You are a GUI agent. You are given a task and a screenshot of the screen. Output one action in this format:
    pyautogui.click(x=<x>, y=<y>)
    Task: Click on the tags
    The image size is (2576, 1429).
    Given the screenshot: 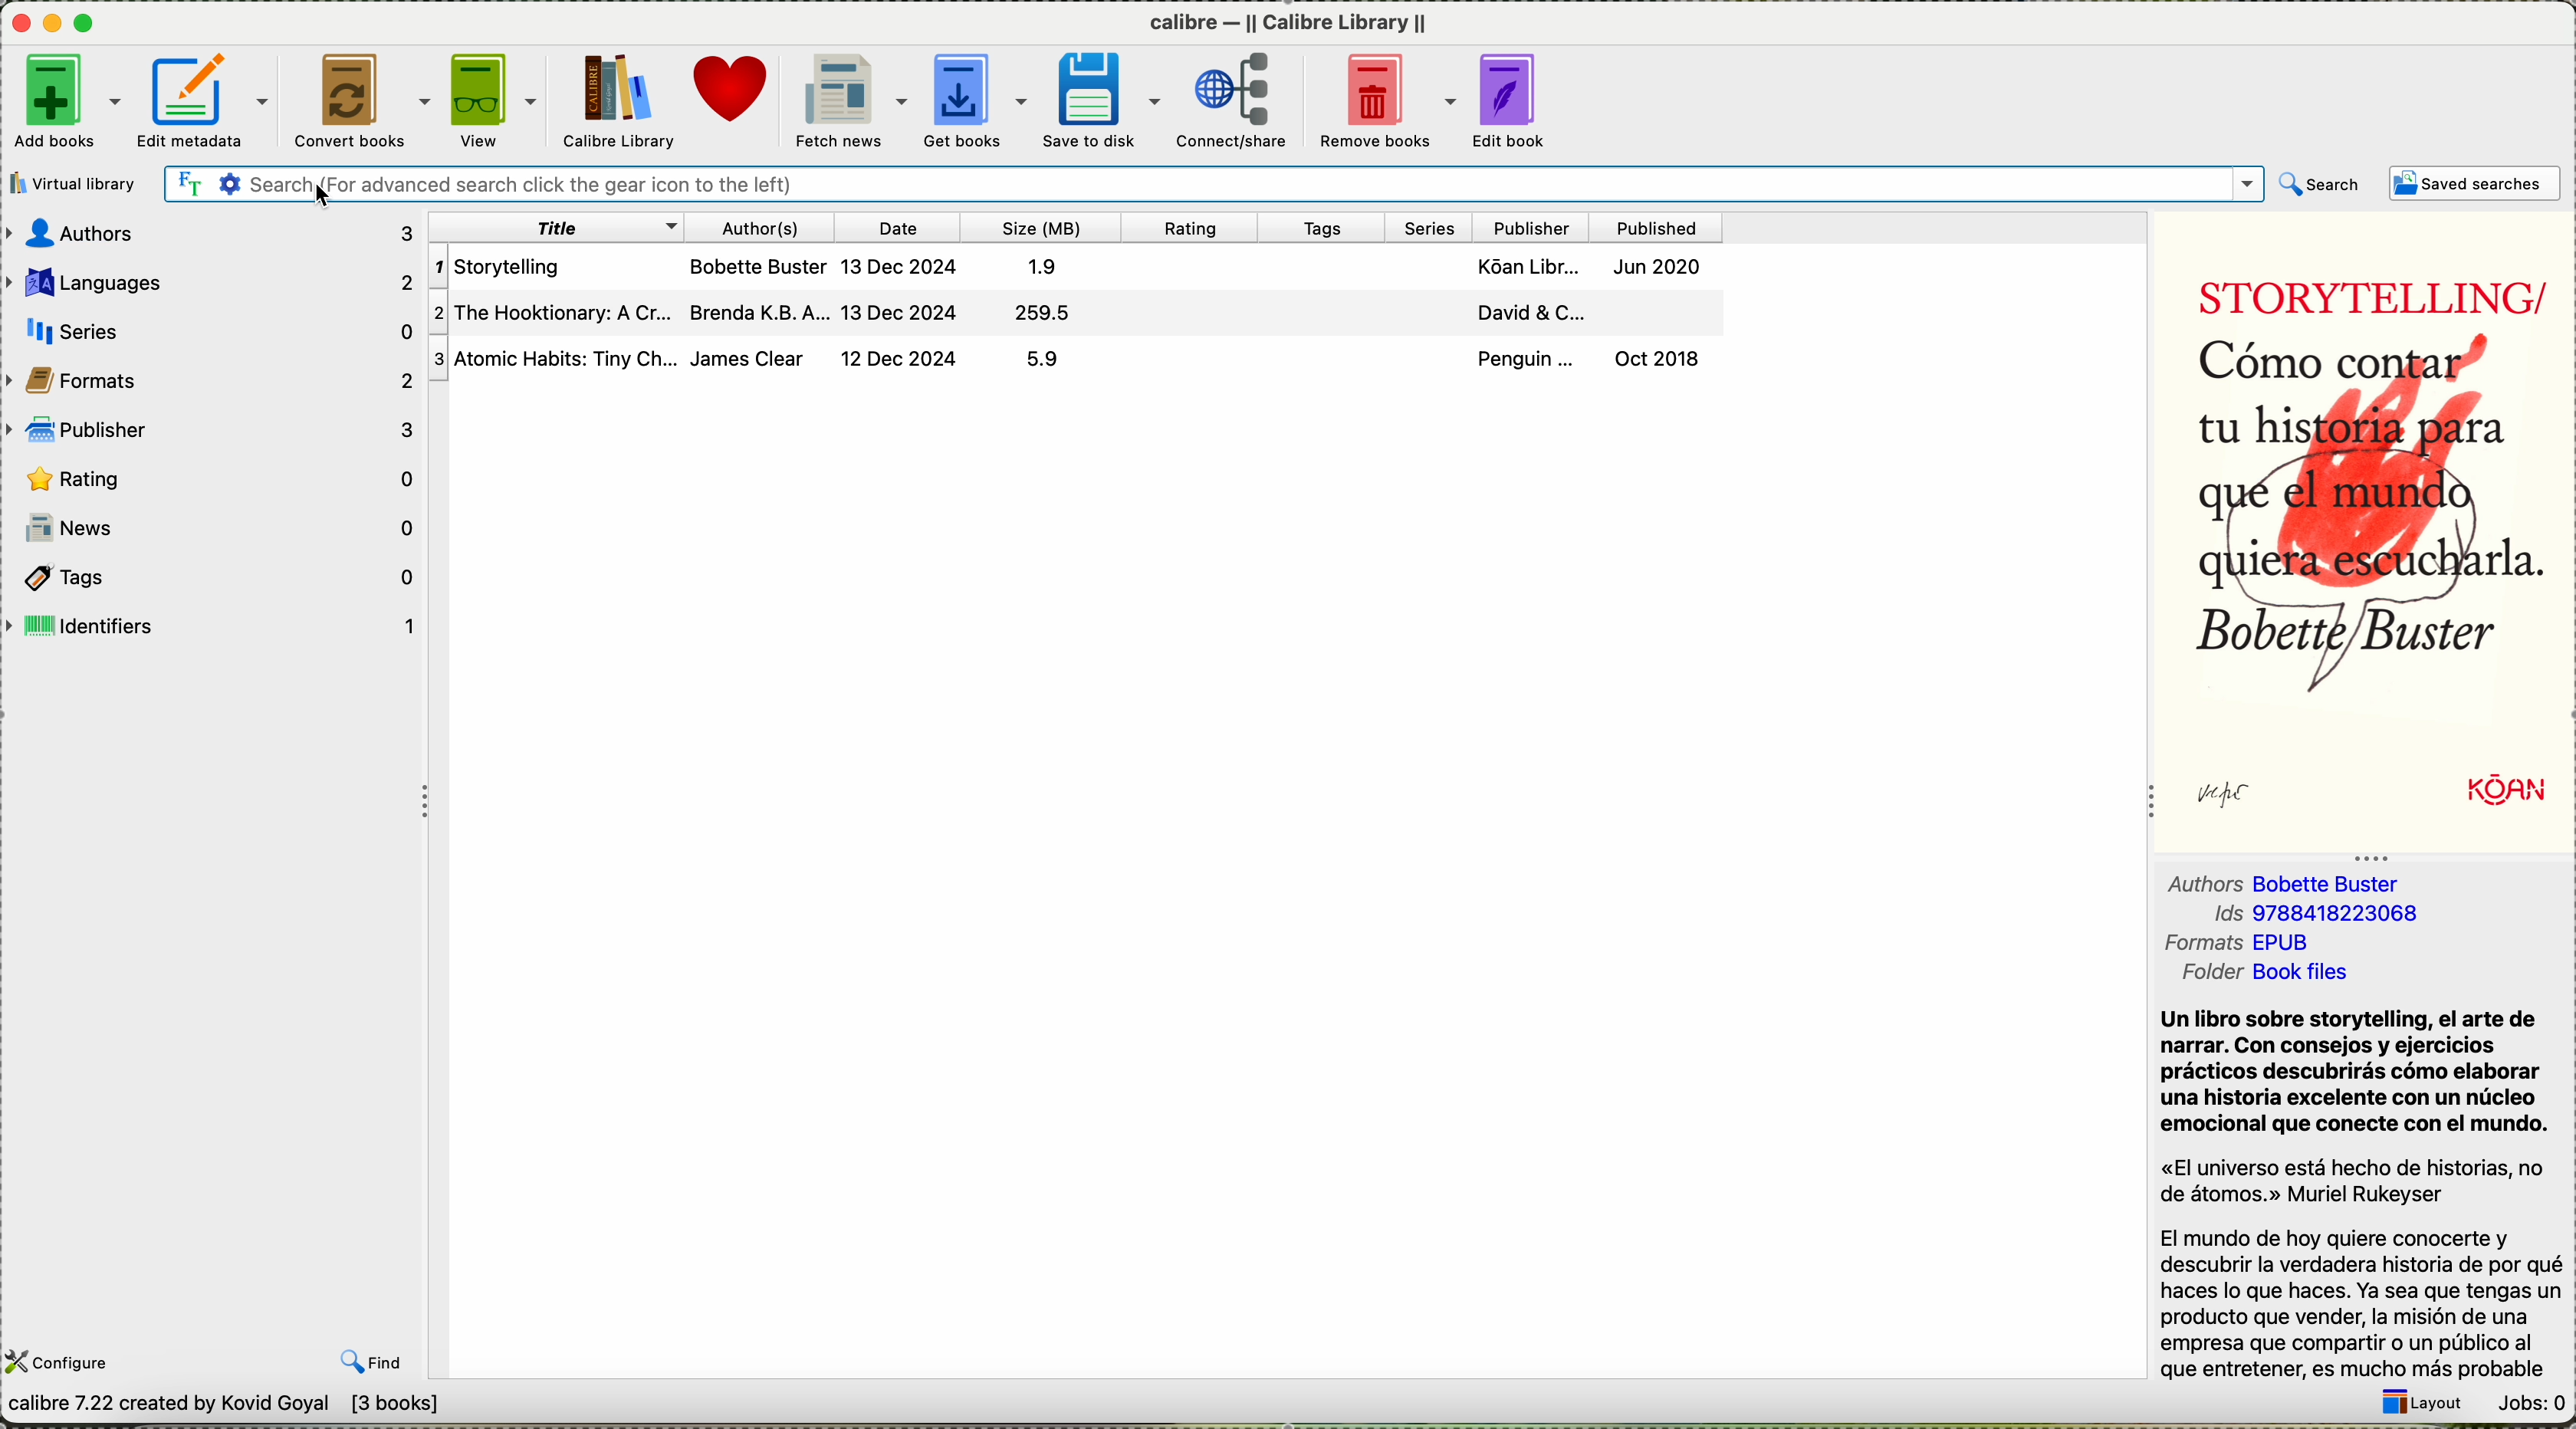 What is the action you would take?
    pyautogui.click(x=1323, y=229)
    